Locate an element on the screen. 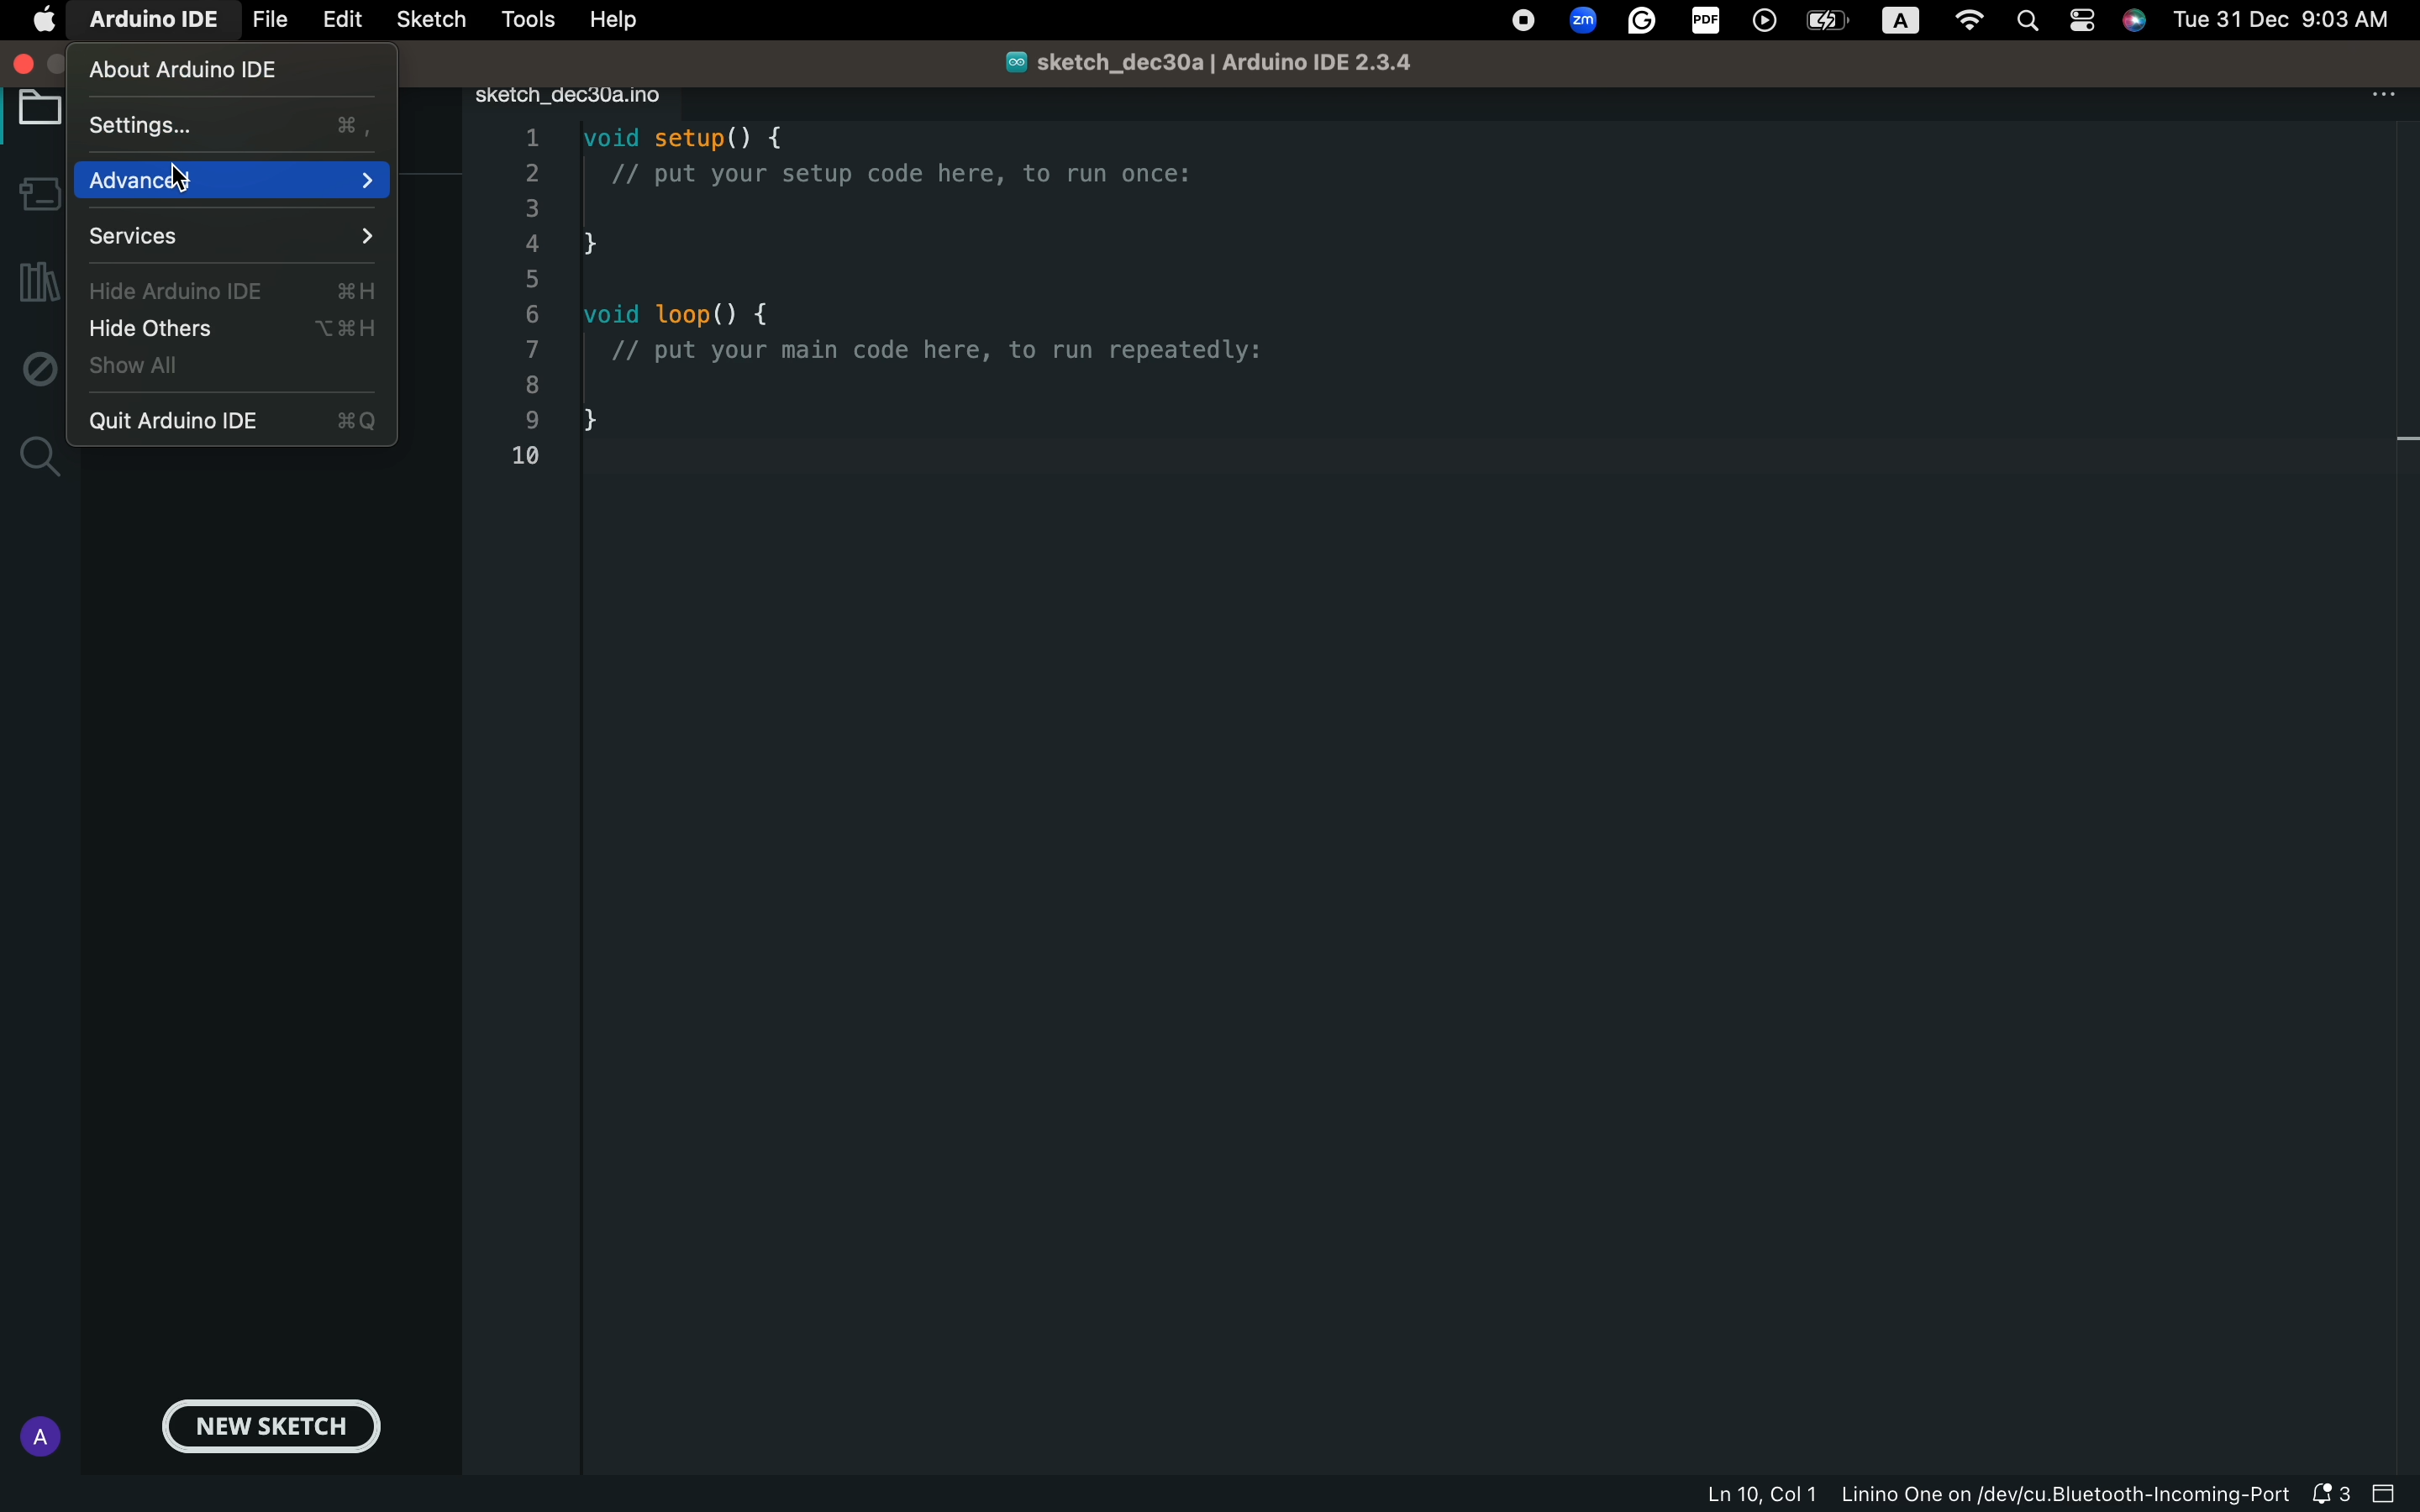  boards manager is located at coordinates (37, 197).